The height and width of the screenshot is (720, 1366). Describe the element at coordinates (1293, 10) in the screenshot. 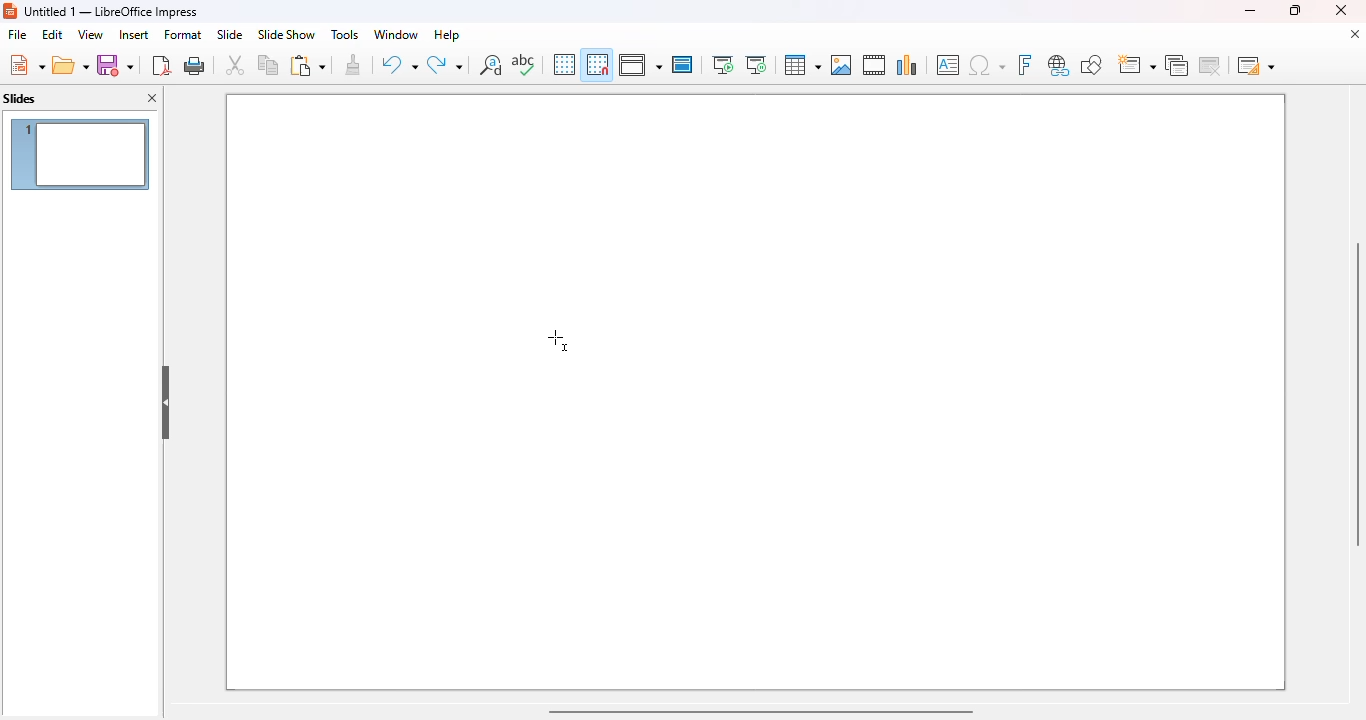

I see `maximize` at that location.